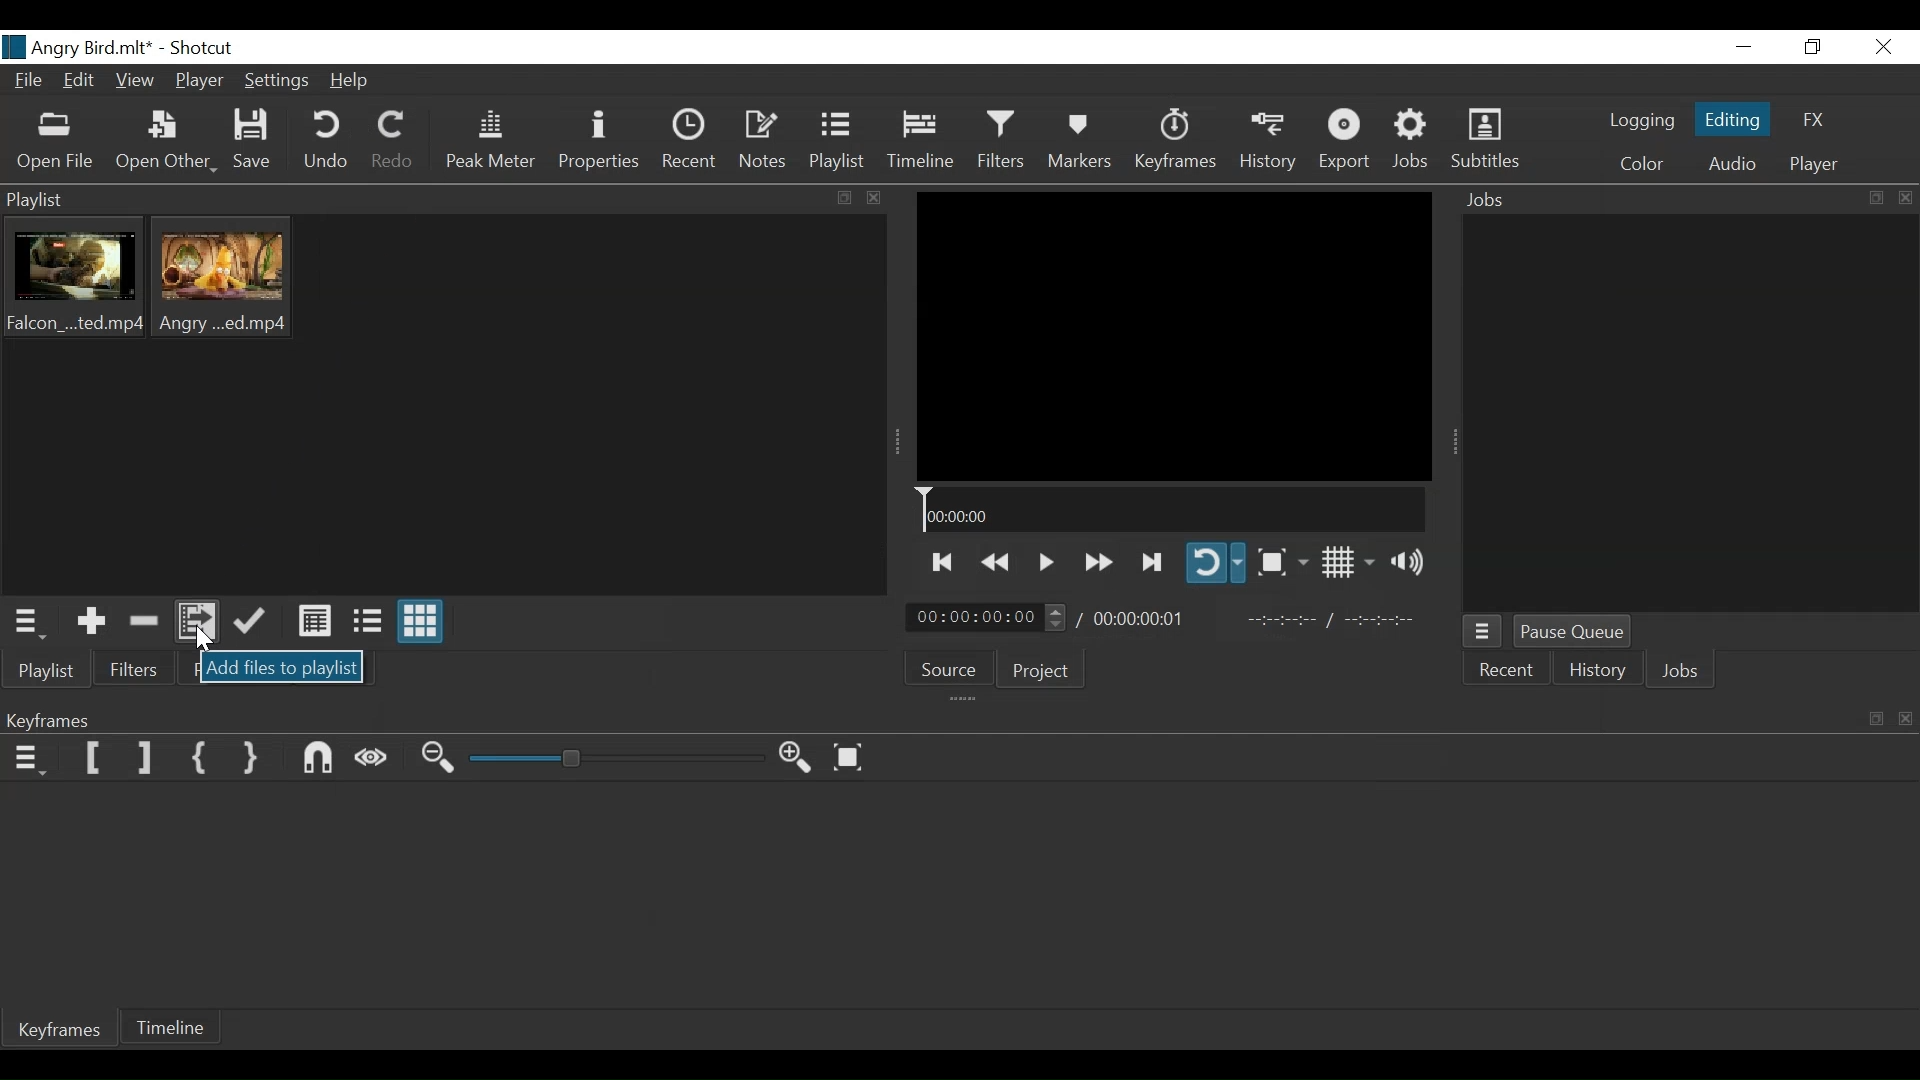 The width and height of the screenshot is (1920, 1080). Describe the element at coordinates (1156, 559) in the screenshot. I see `Skip to the next point` at that location.